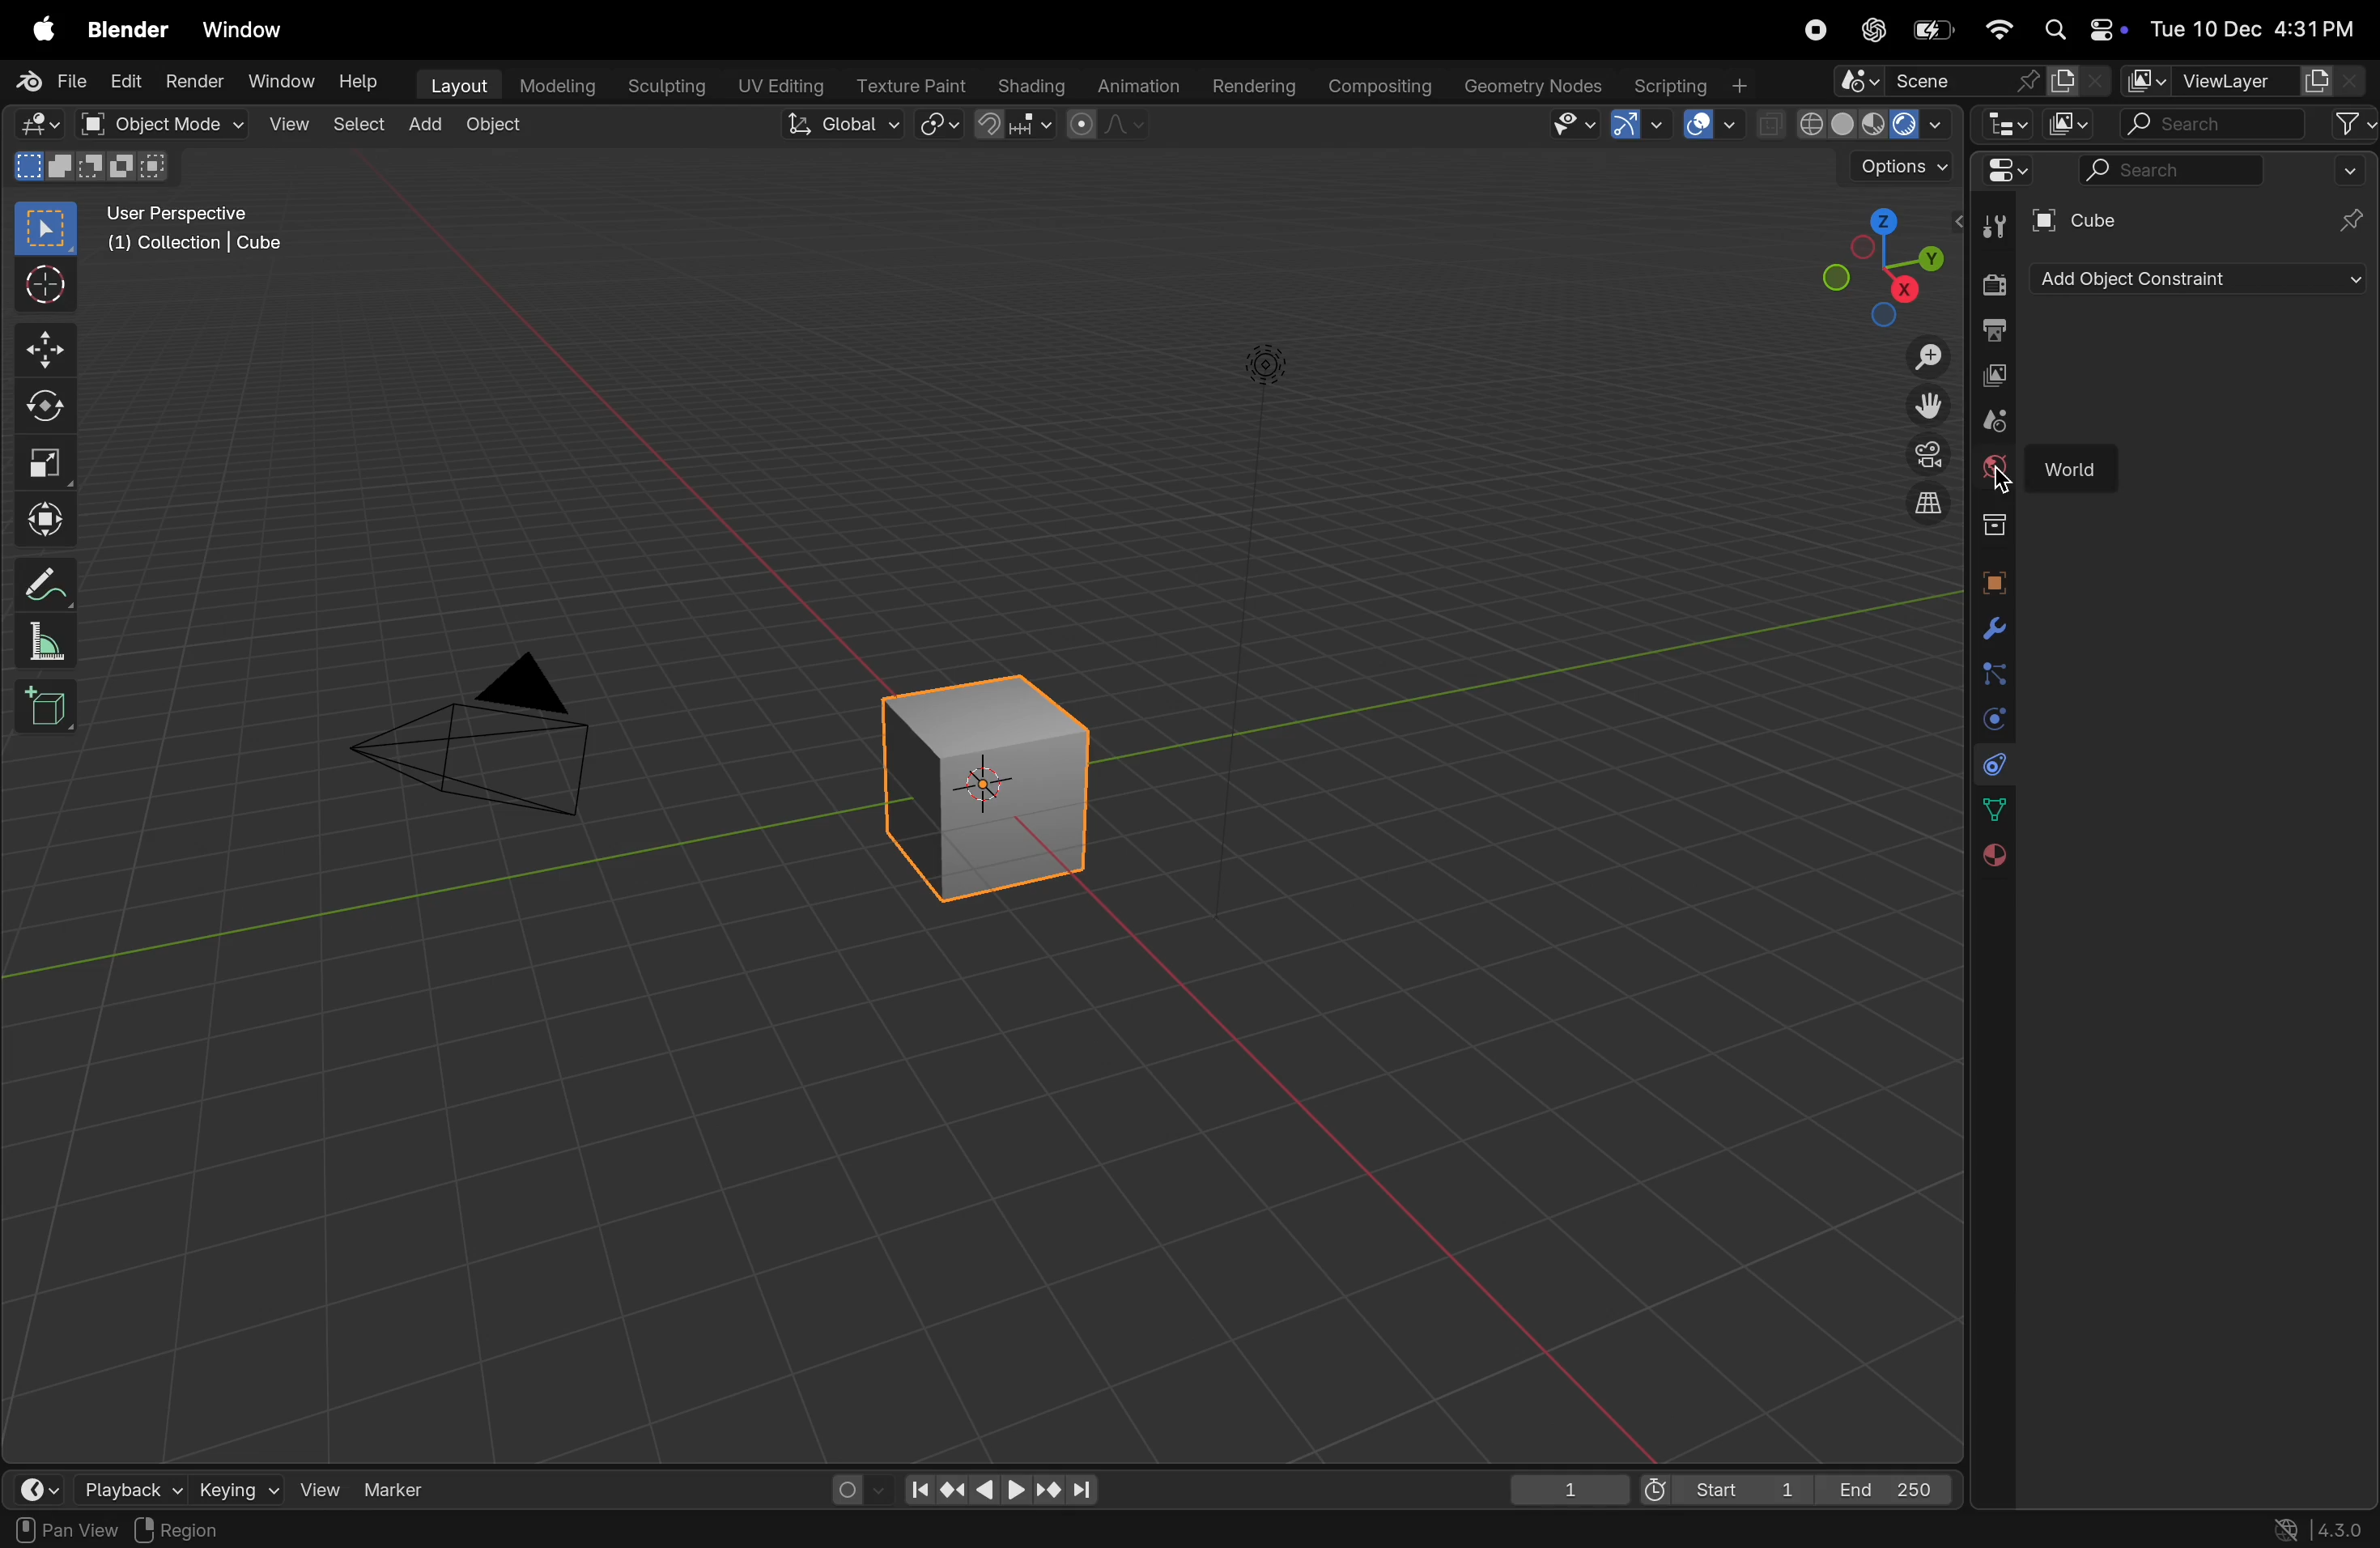  What do you see at coordinates (189, 1530) in the screenshot?
I see `region` at bounding box center [189, 1530].